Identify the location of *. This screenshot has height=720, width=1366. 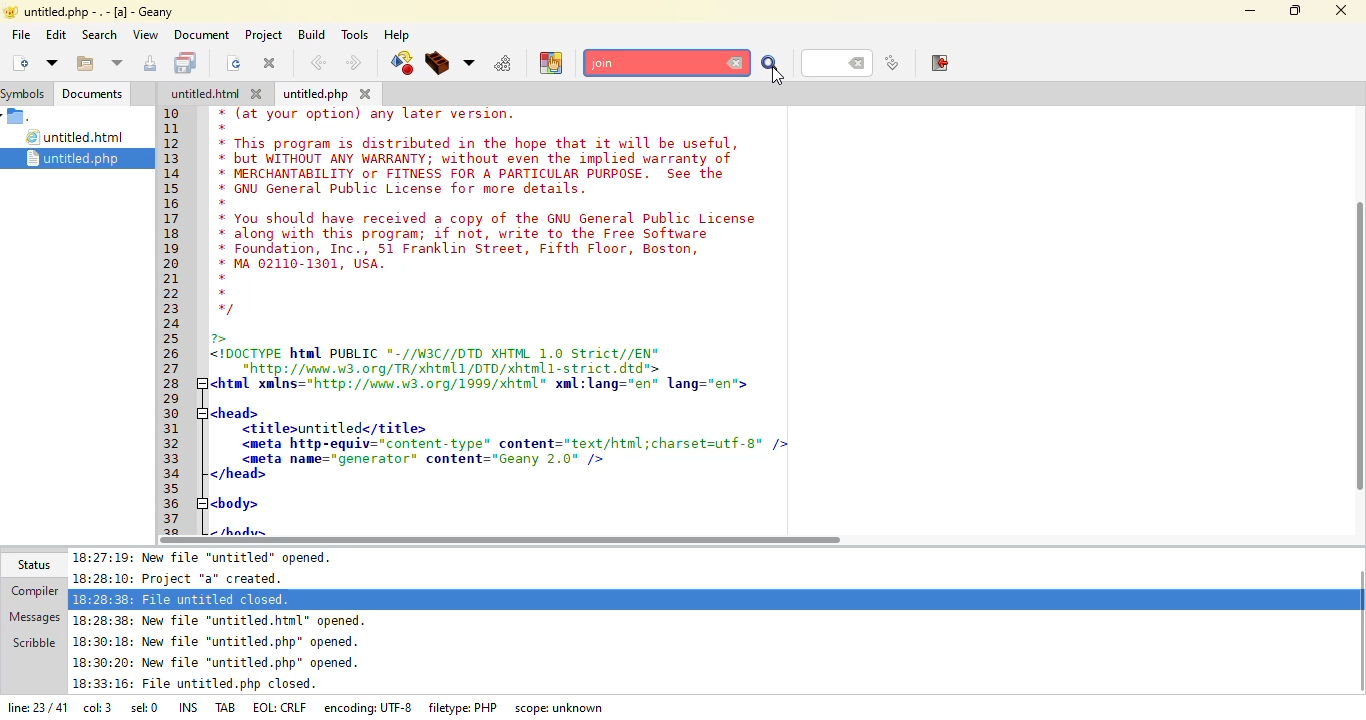
(223, 128).